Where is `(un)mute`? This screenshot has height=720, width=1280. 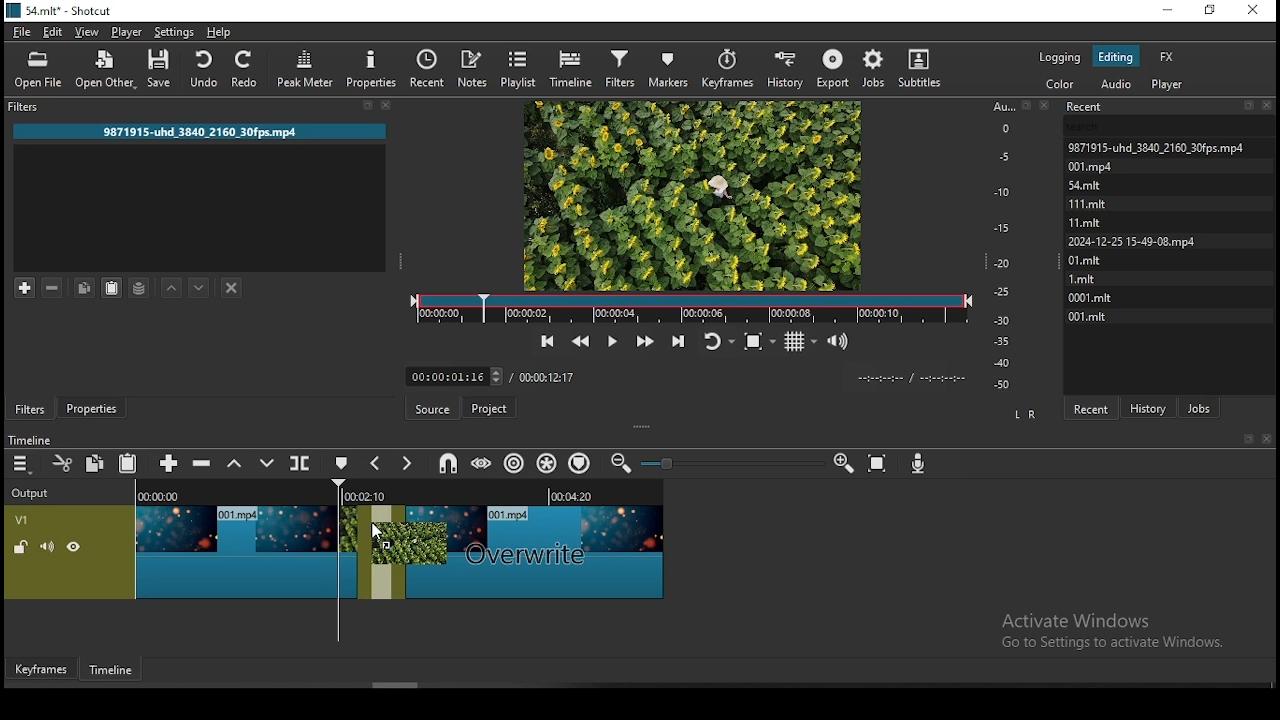 (un)mute is located at coordinates (47, 546).